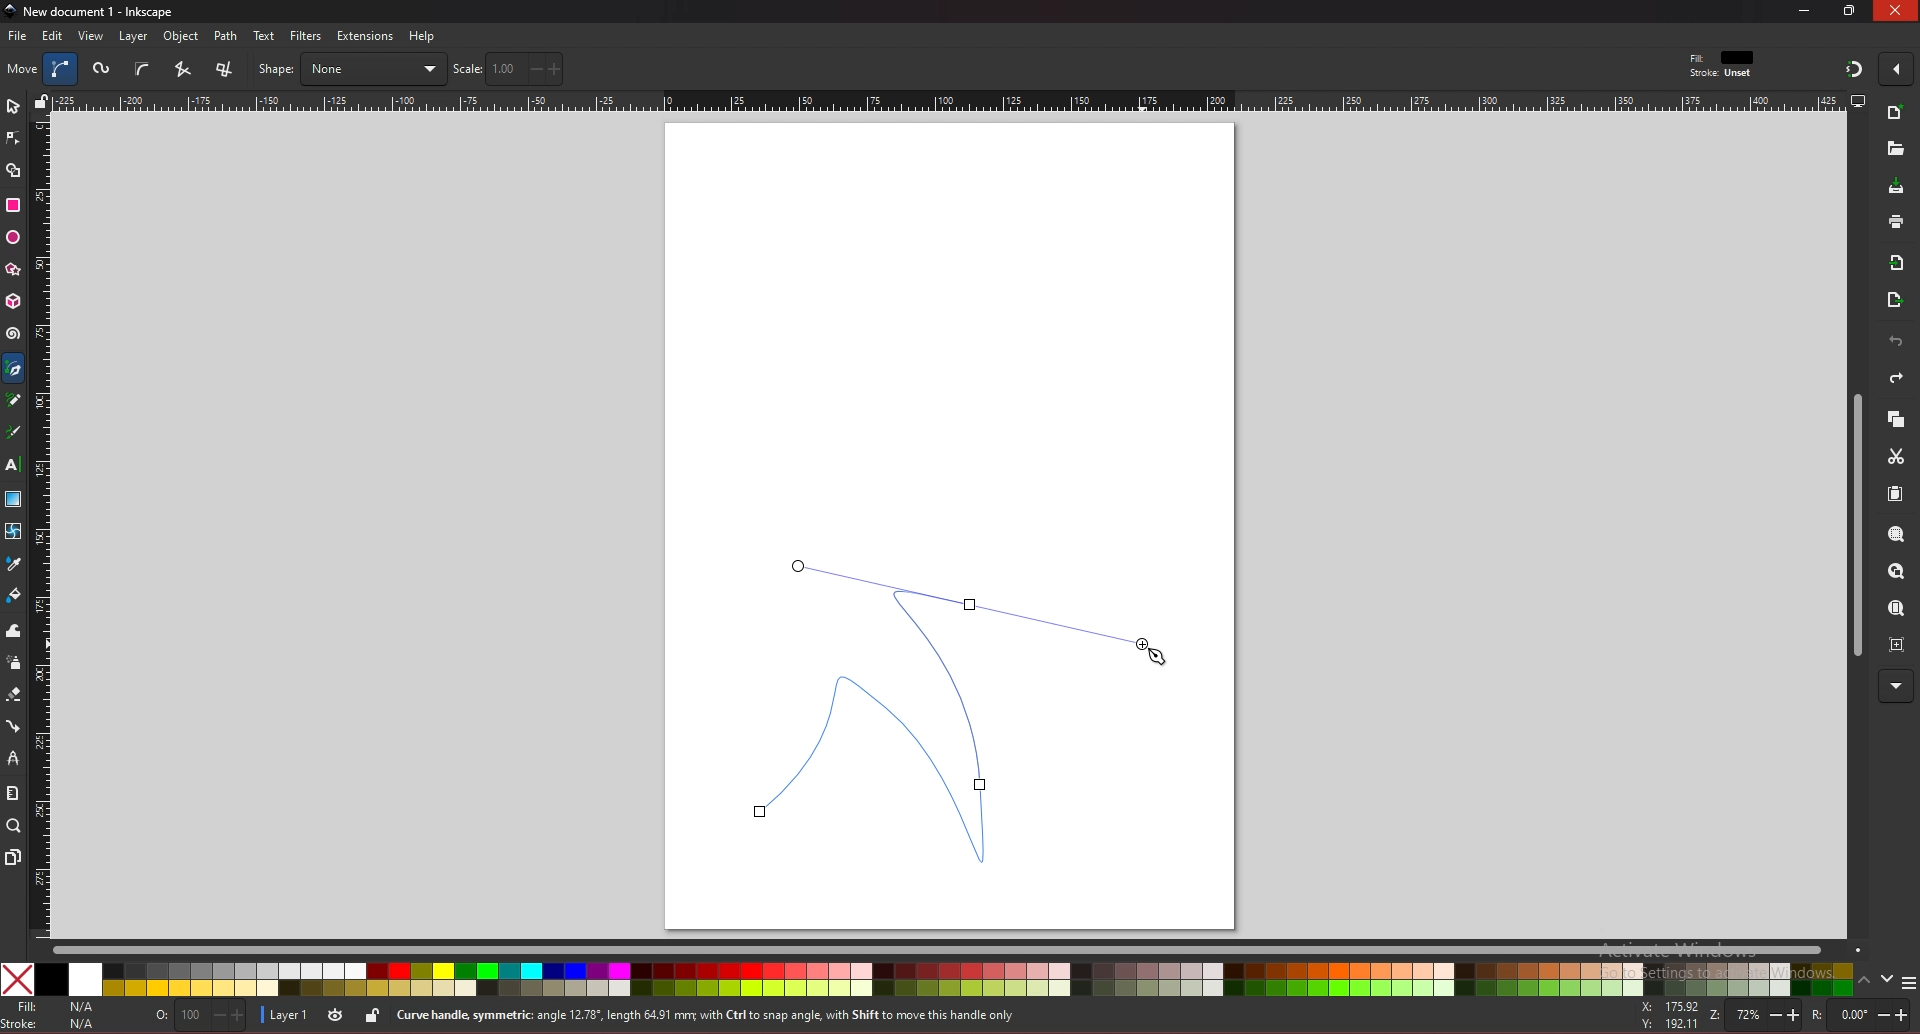 The width and height of the screenshot is (1920, 1034). What do you see at coordinates (14, 727) in the screenshot?
I see `connector` at bounding box center [14, 727].